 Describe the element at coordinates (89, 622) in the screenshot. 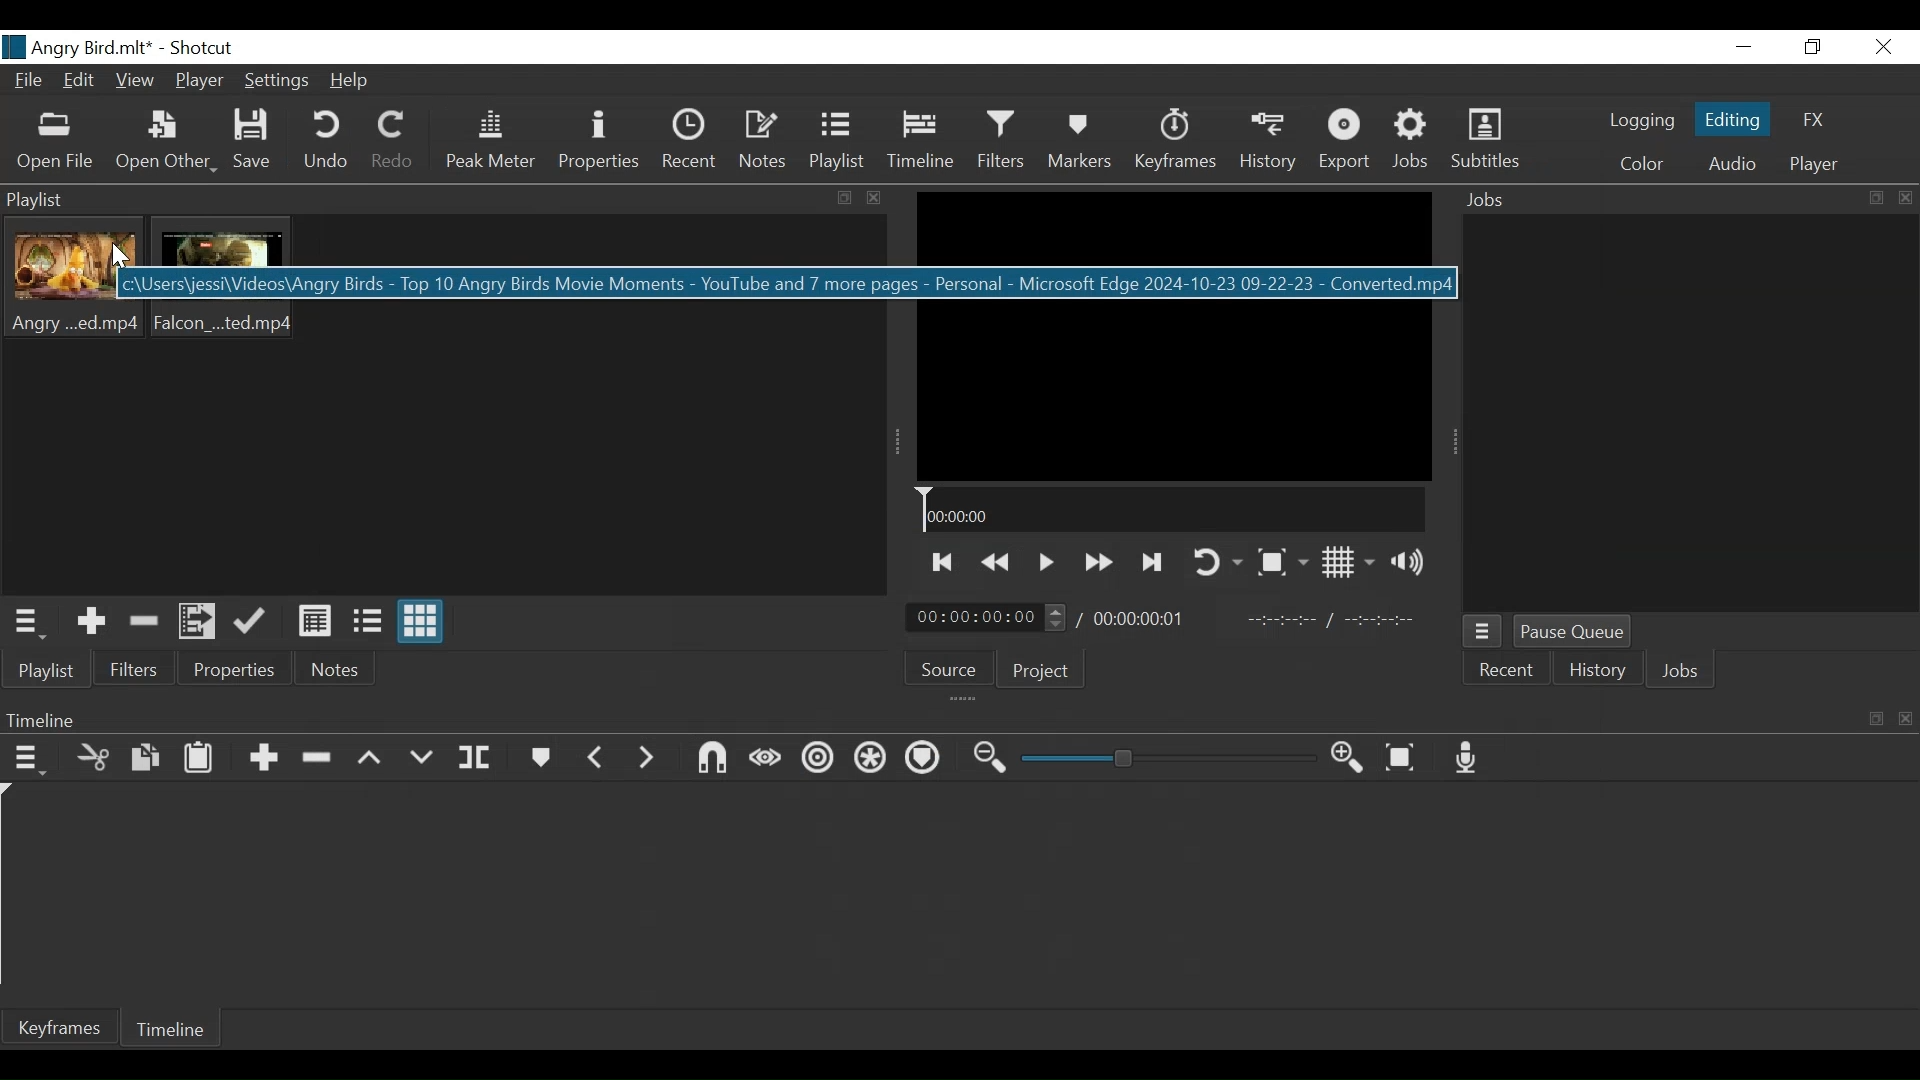

I see `Add the Source to the playlist` at that location.